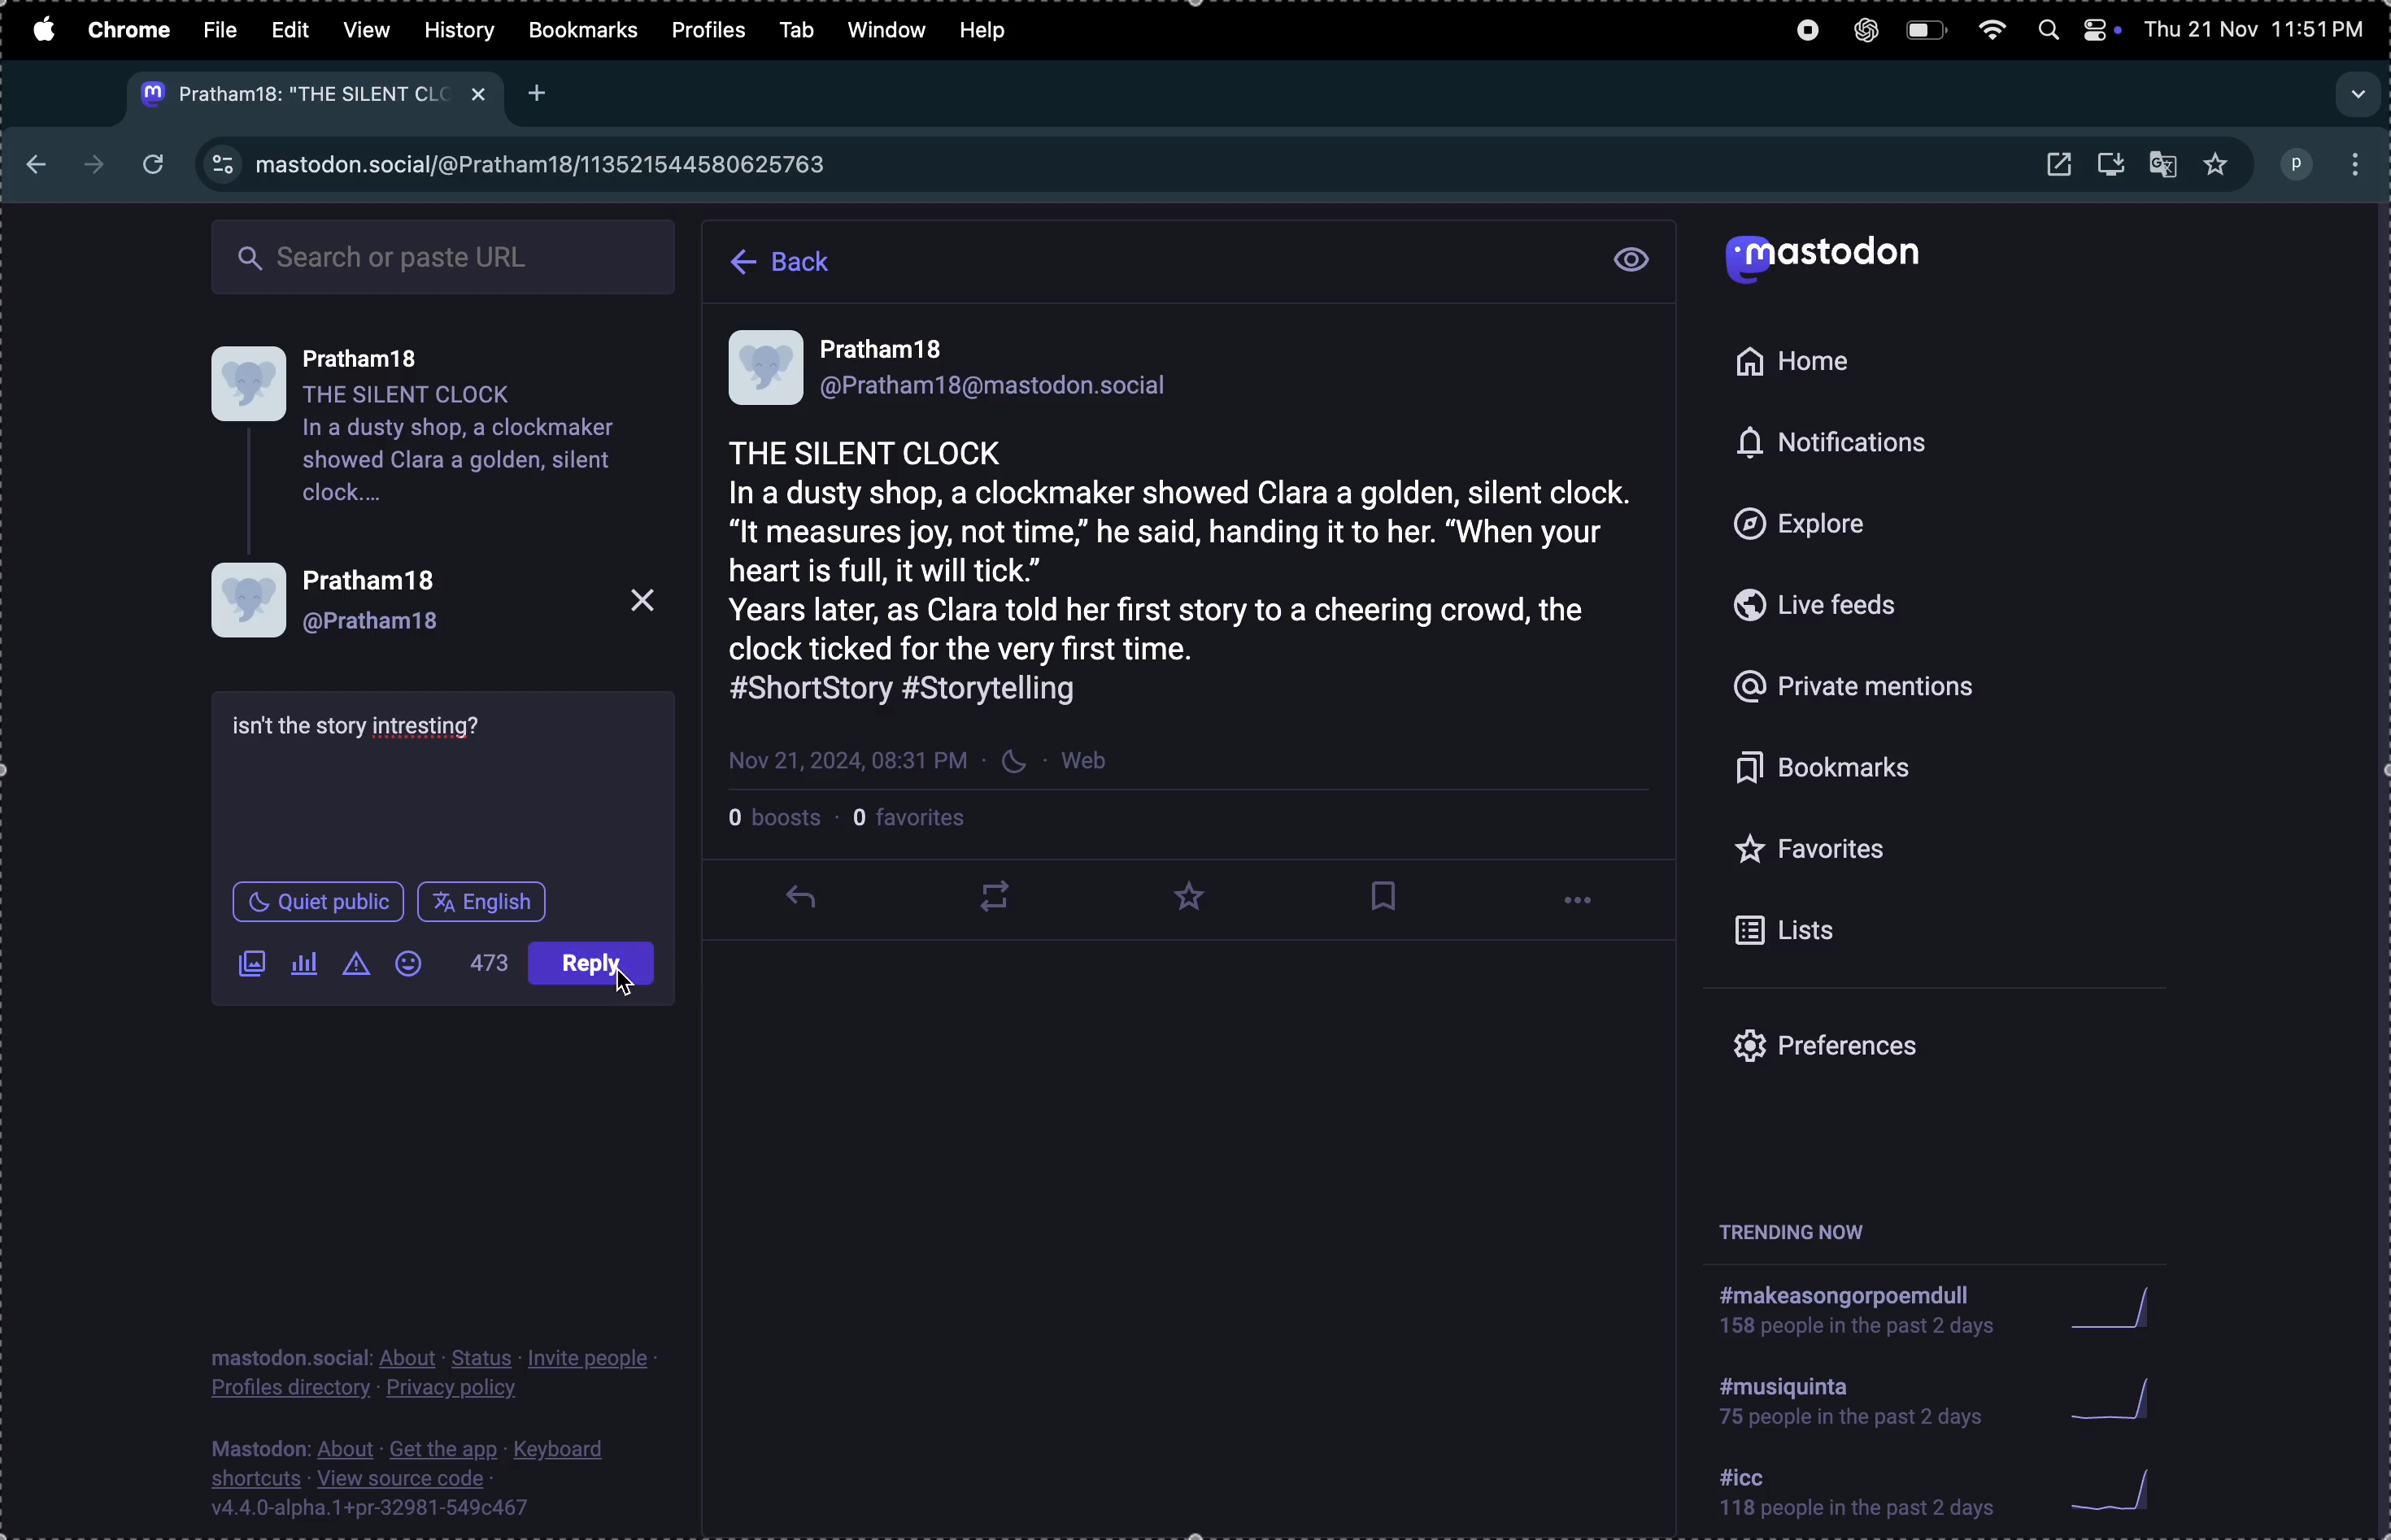 The height and width of the screenshot is (1540, 2391). What do you see at coordinates (446, 442) in the screenshot?
I see `user profile` at bounding box center [446, 442].